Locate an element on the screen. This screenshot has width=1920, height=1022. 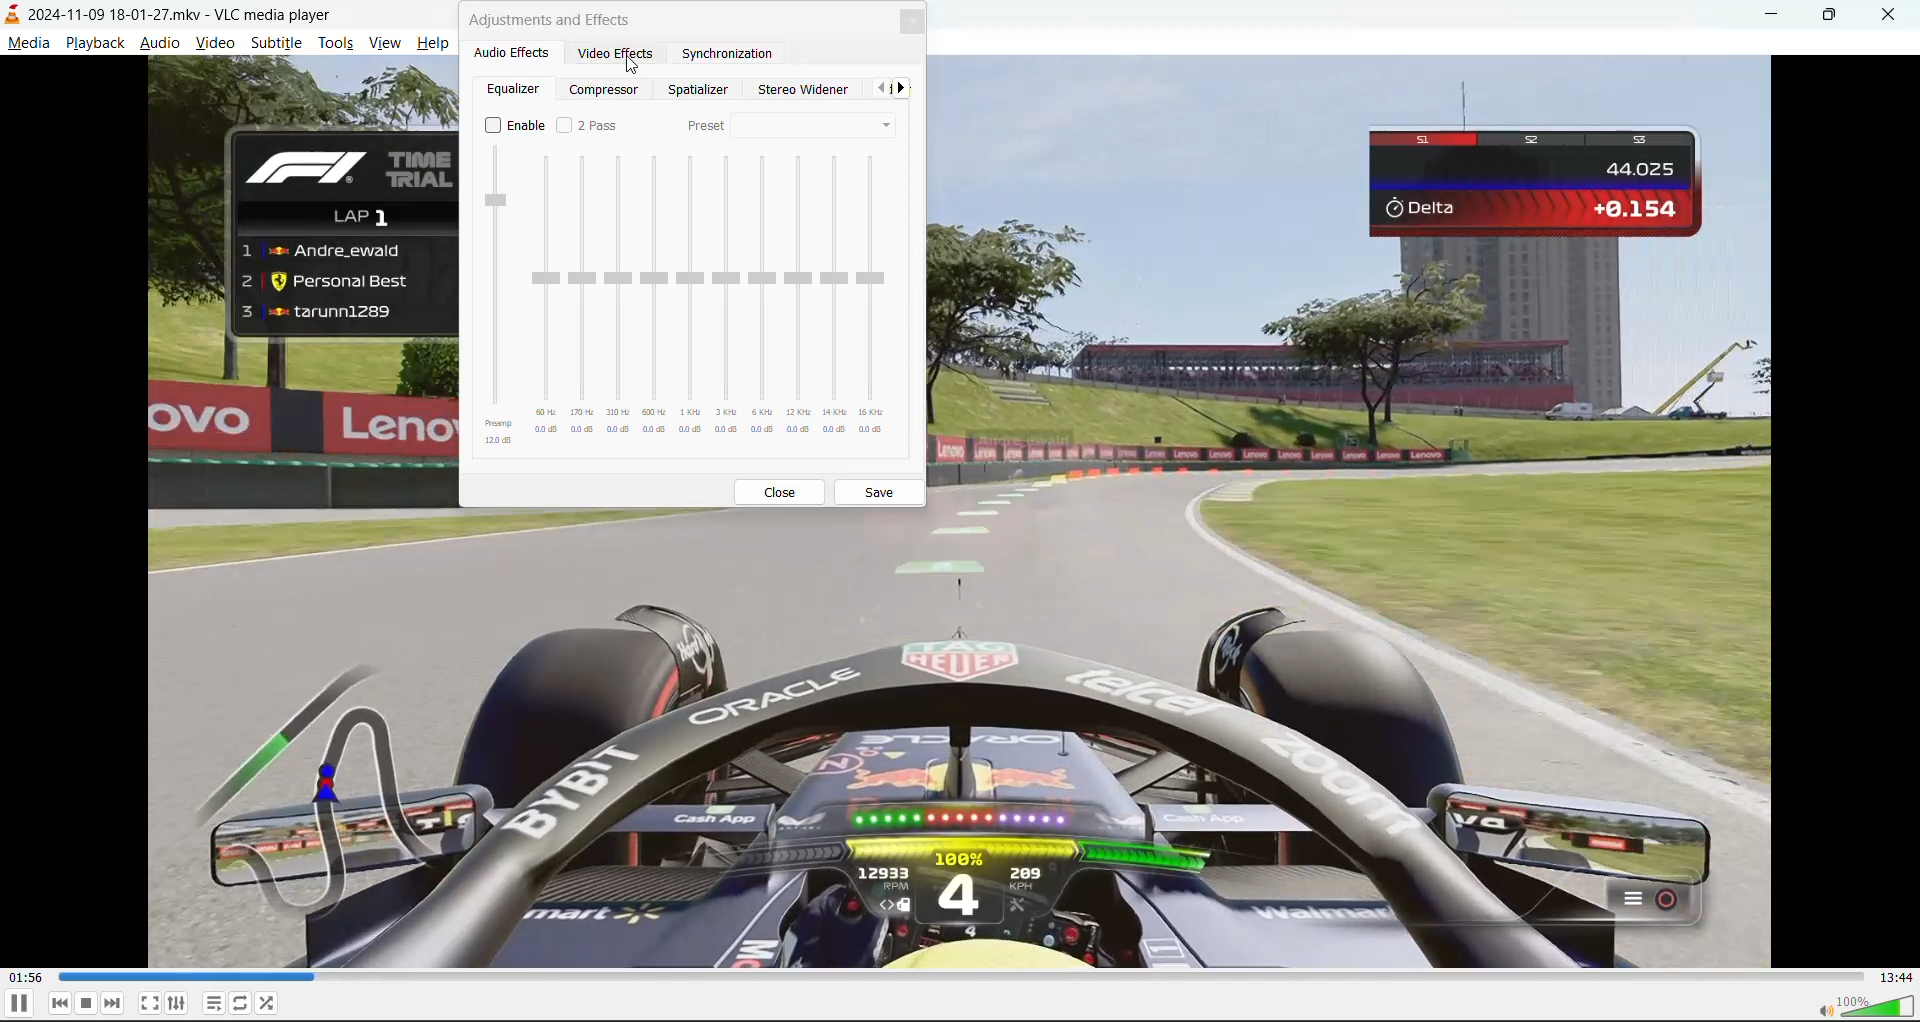
track slider is located at coordinates (958, 977).